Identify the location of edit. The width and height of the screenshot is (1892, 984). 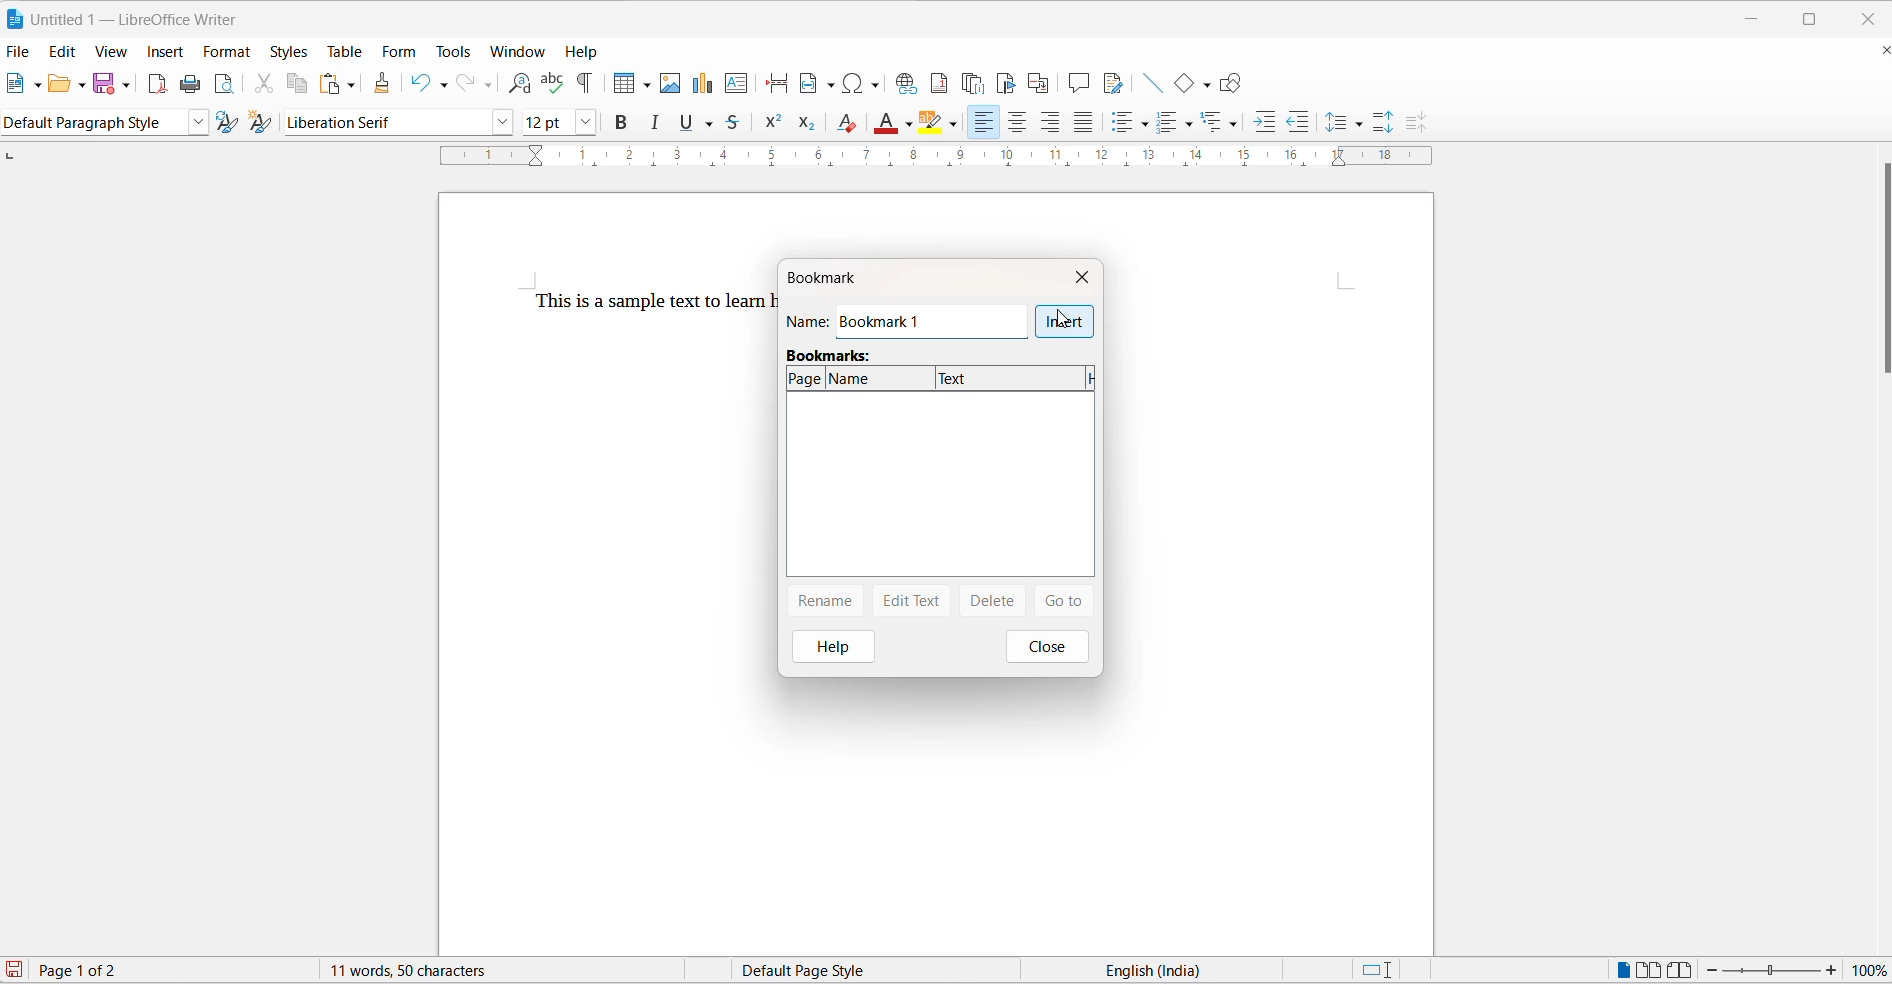
(62, 51).